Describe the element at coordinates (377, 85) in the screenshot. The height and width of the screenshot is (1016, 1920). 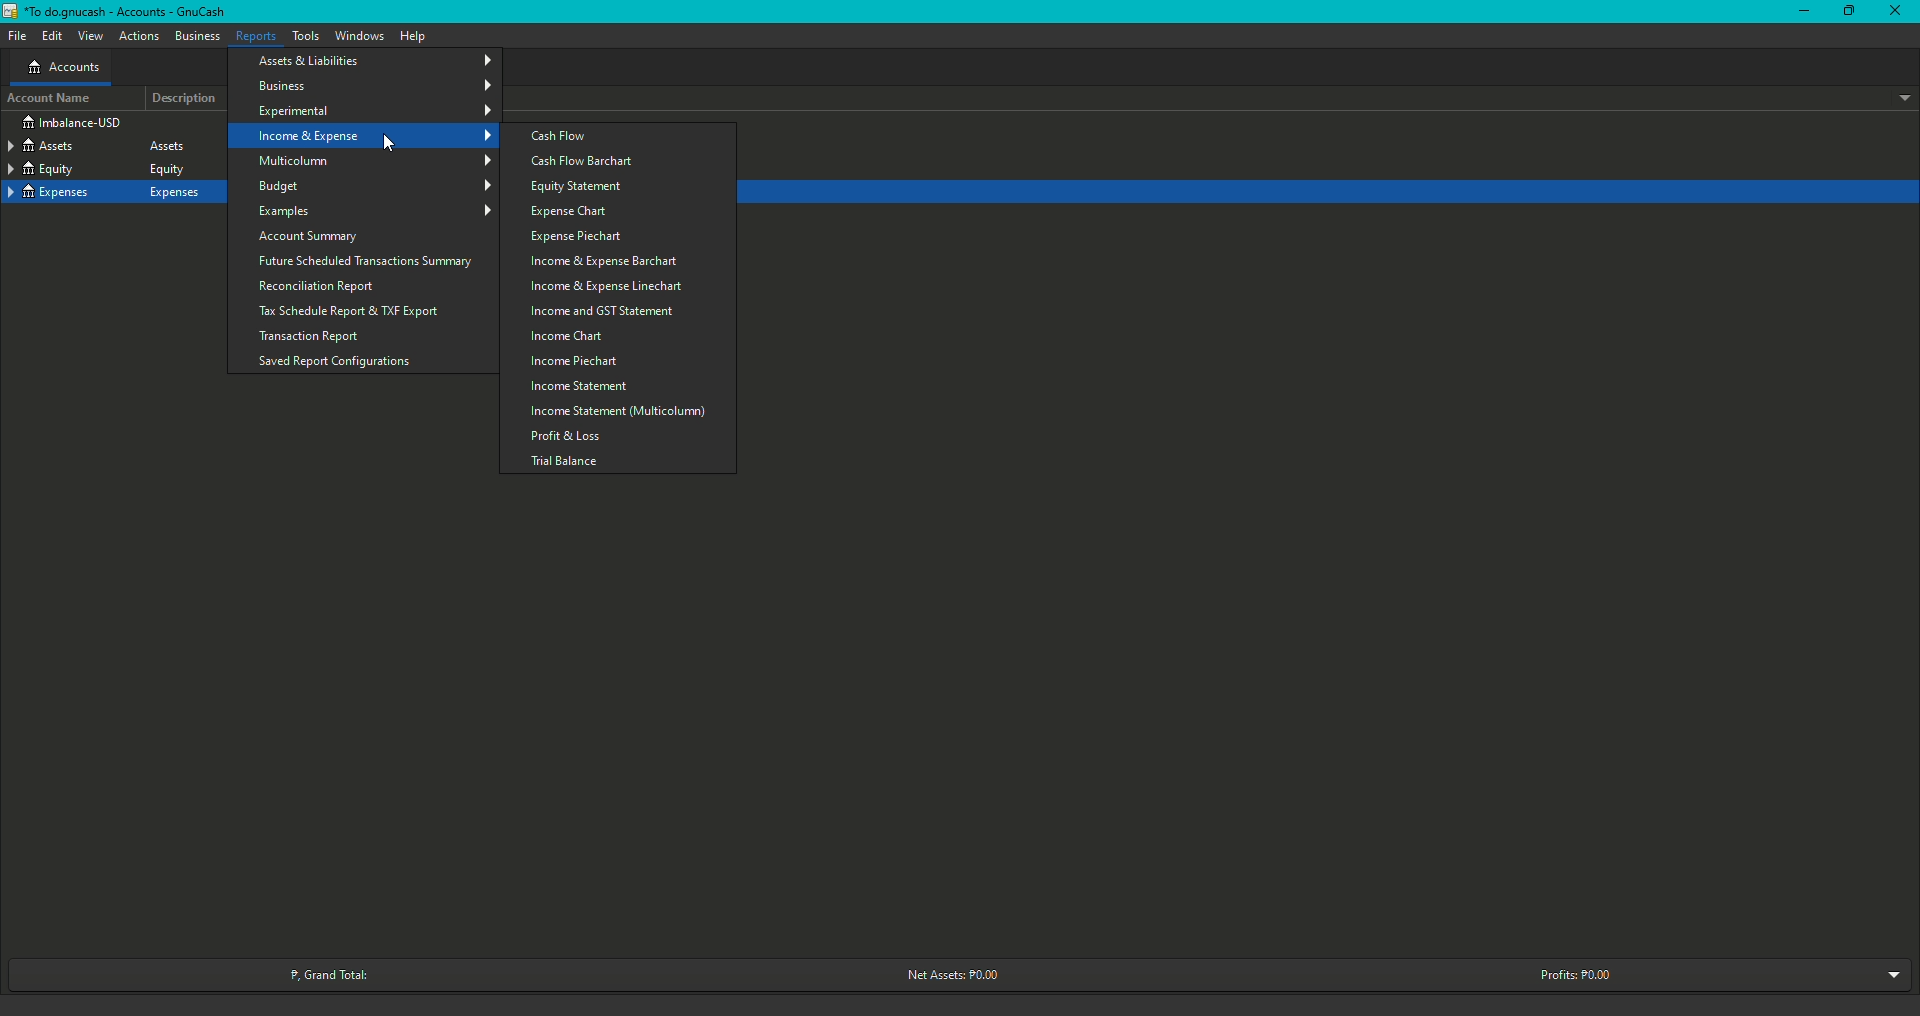
I see `Business` at that location.